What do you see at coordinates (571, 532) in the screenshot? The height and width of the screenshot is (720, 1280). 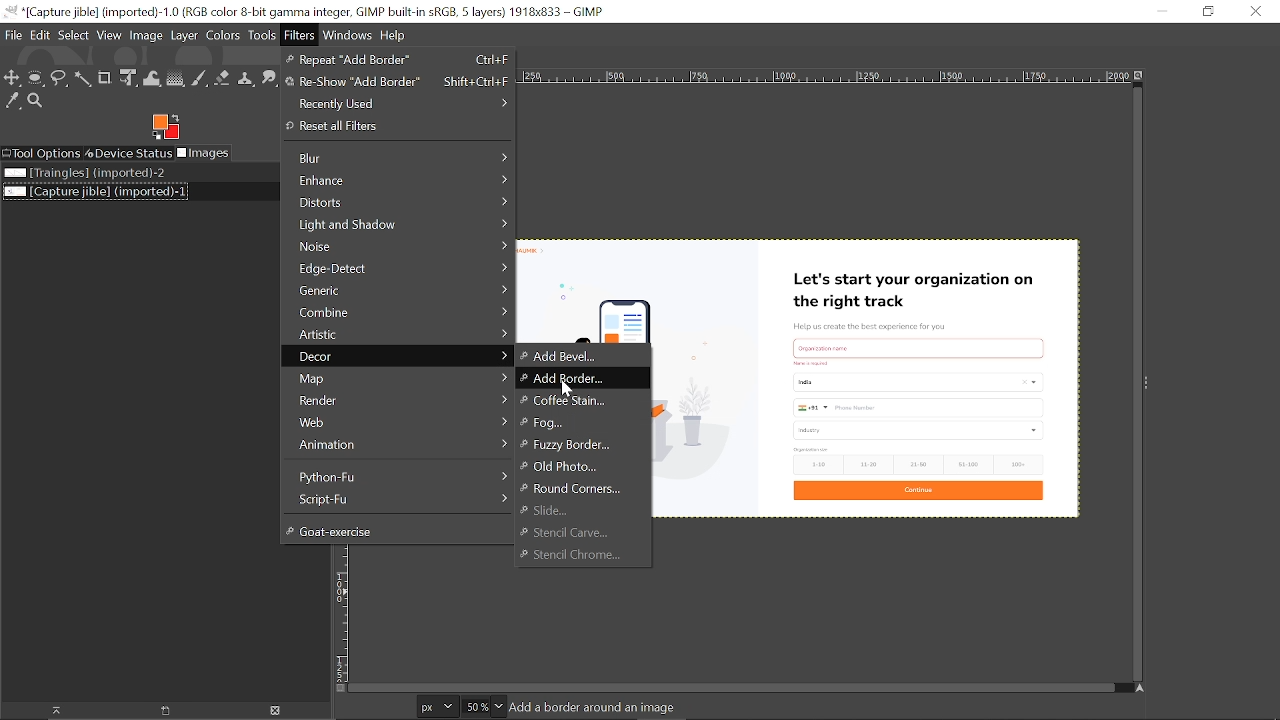 I see `Stencil Carve...` at bounding box center [571, 532].